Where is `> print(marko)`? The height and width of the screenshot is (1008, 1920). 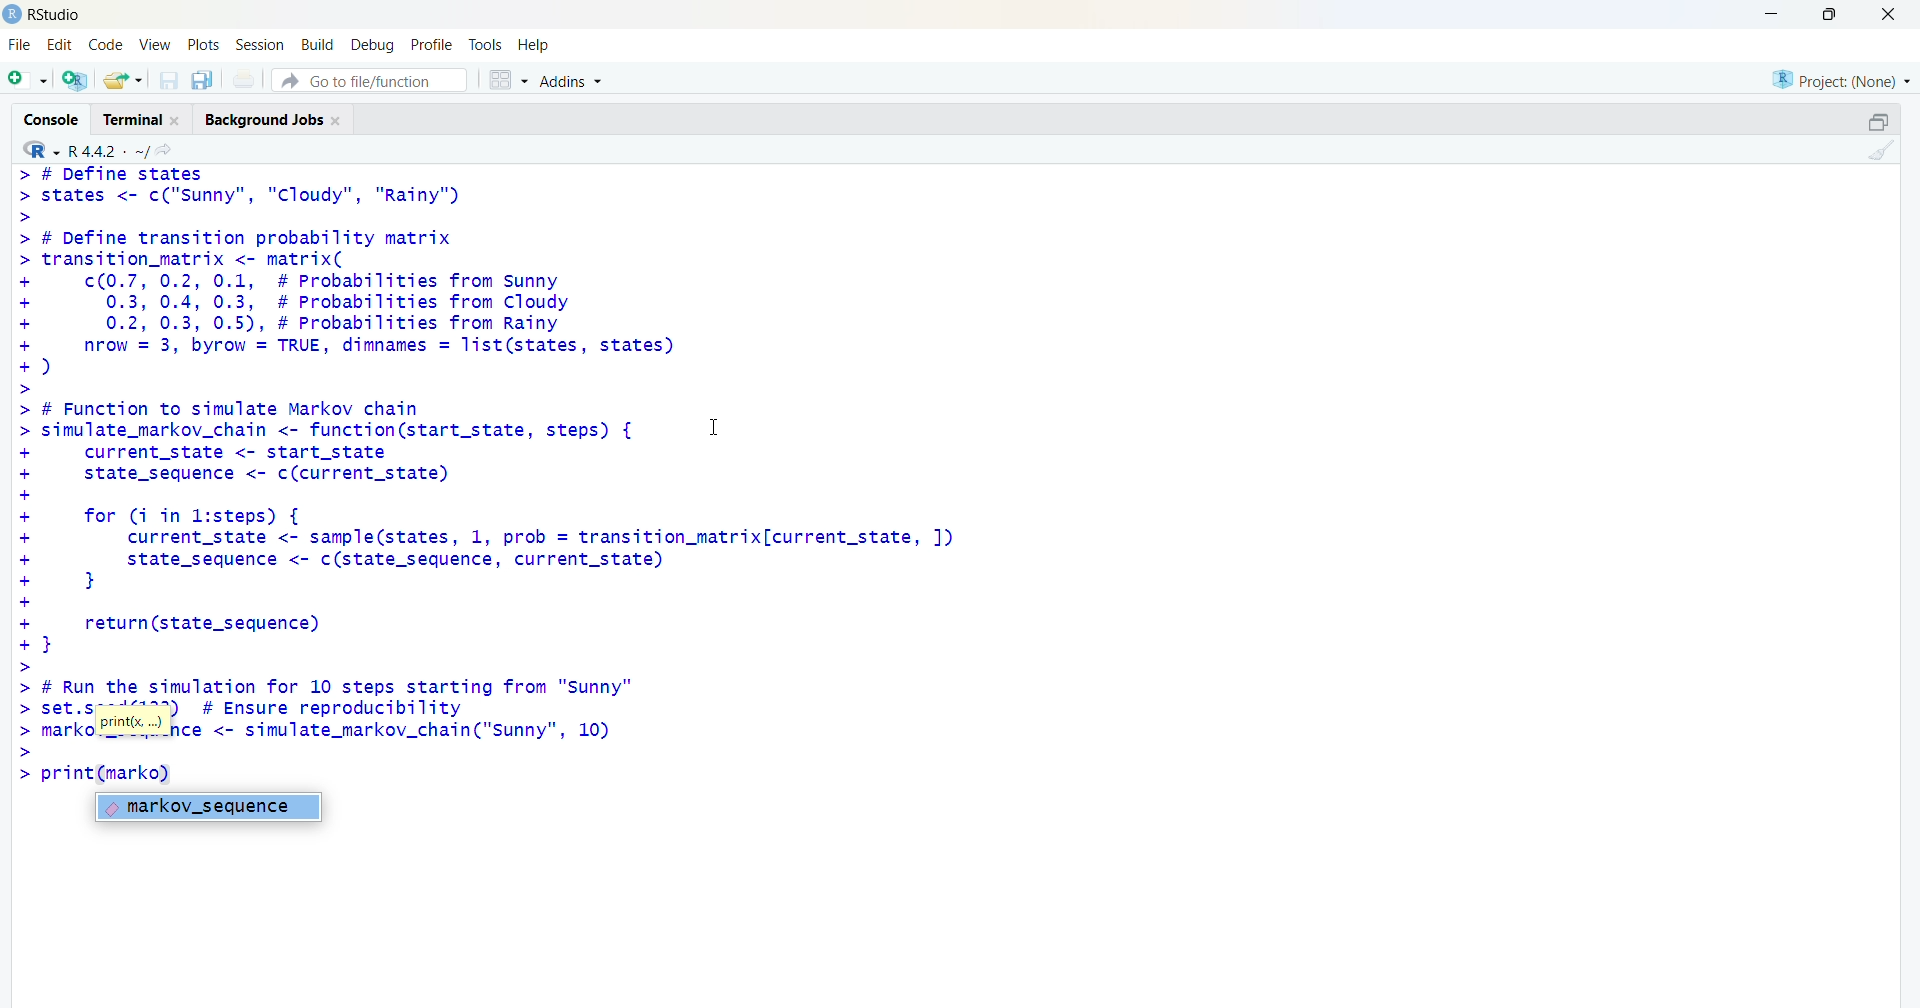 > print(marko) is located at coordinates (99, 774).